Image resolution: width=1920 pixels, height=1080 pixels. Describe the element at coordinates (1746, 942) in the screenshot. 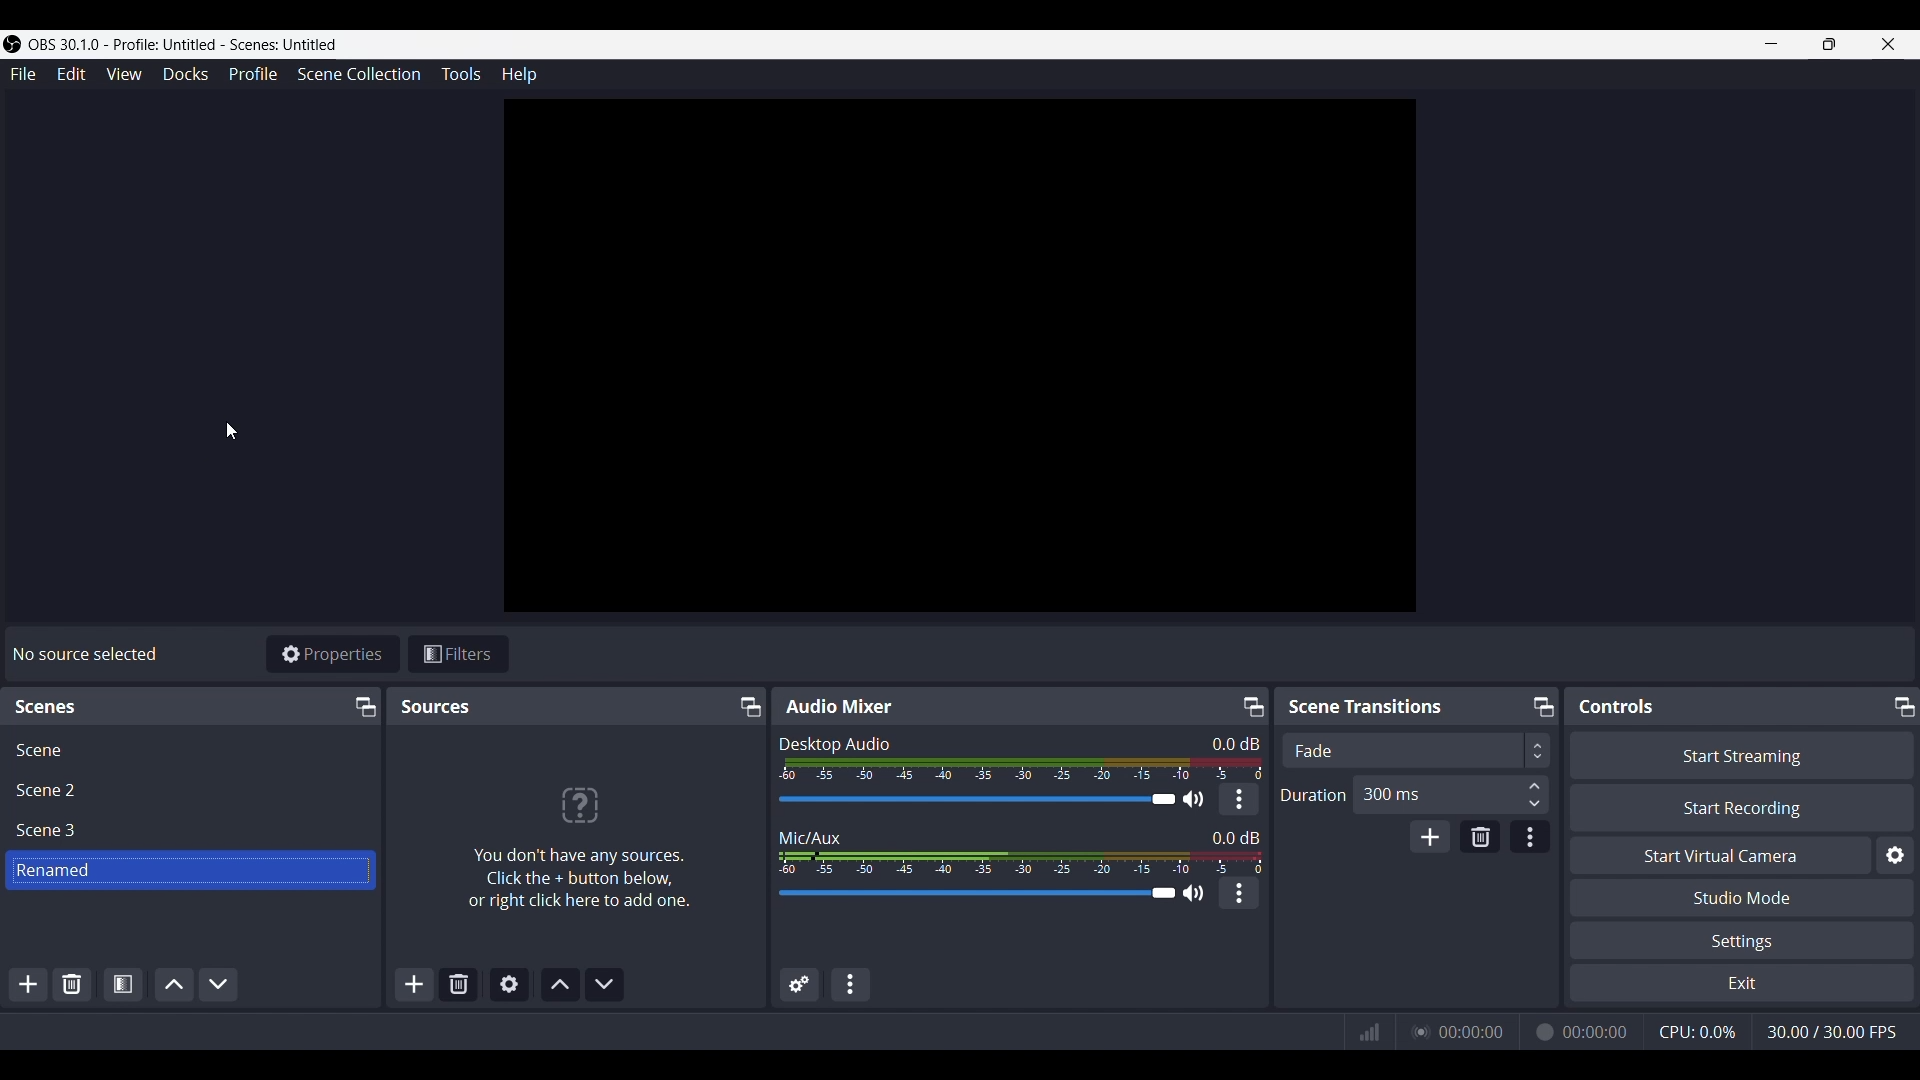

I see `Settings` at that location.